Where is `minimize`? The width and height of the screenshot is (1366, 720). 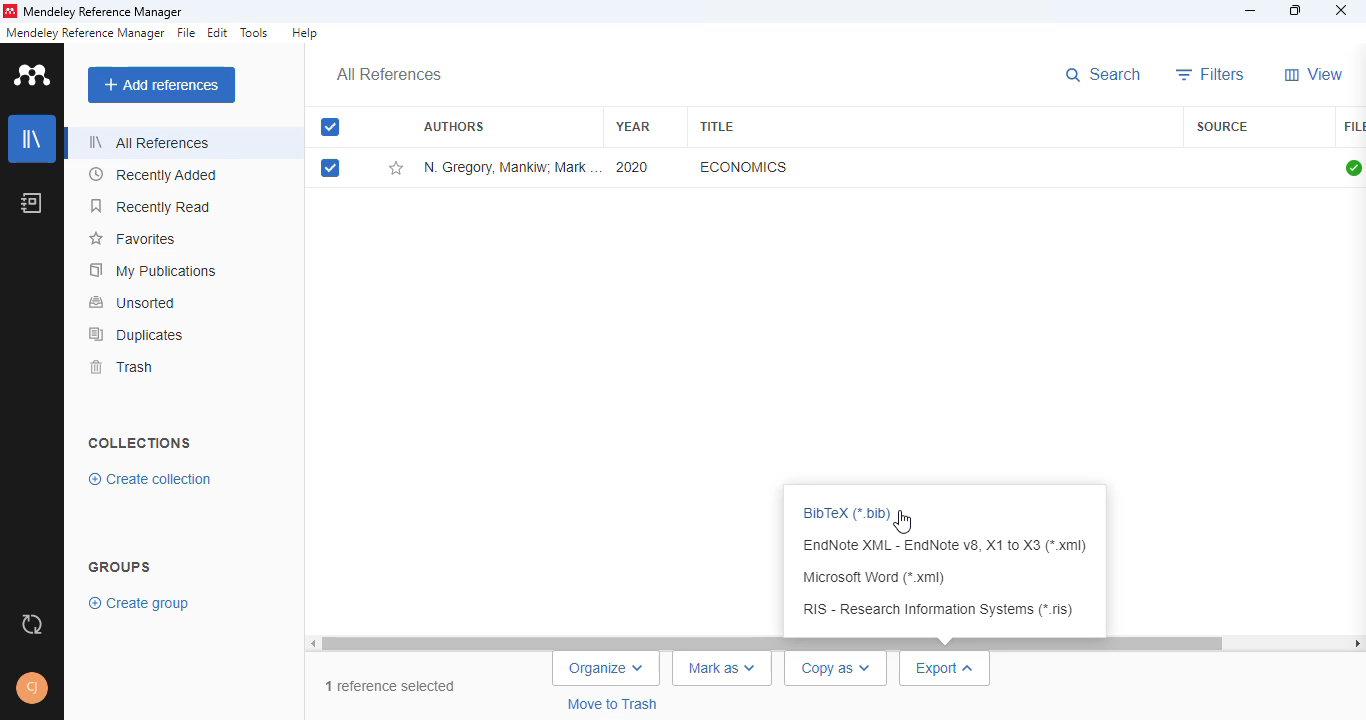 minimize is located at coordinates (1250, 11).